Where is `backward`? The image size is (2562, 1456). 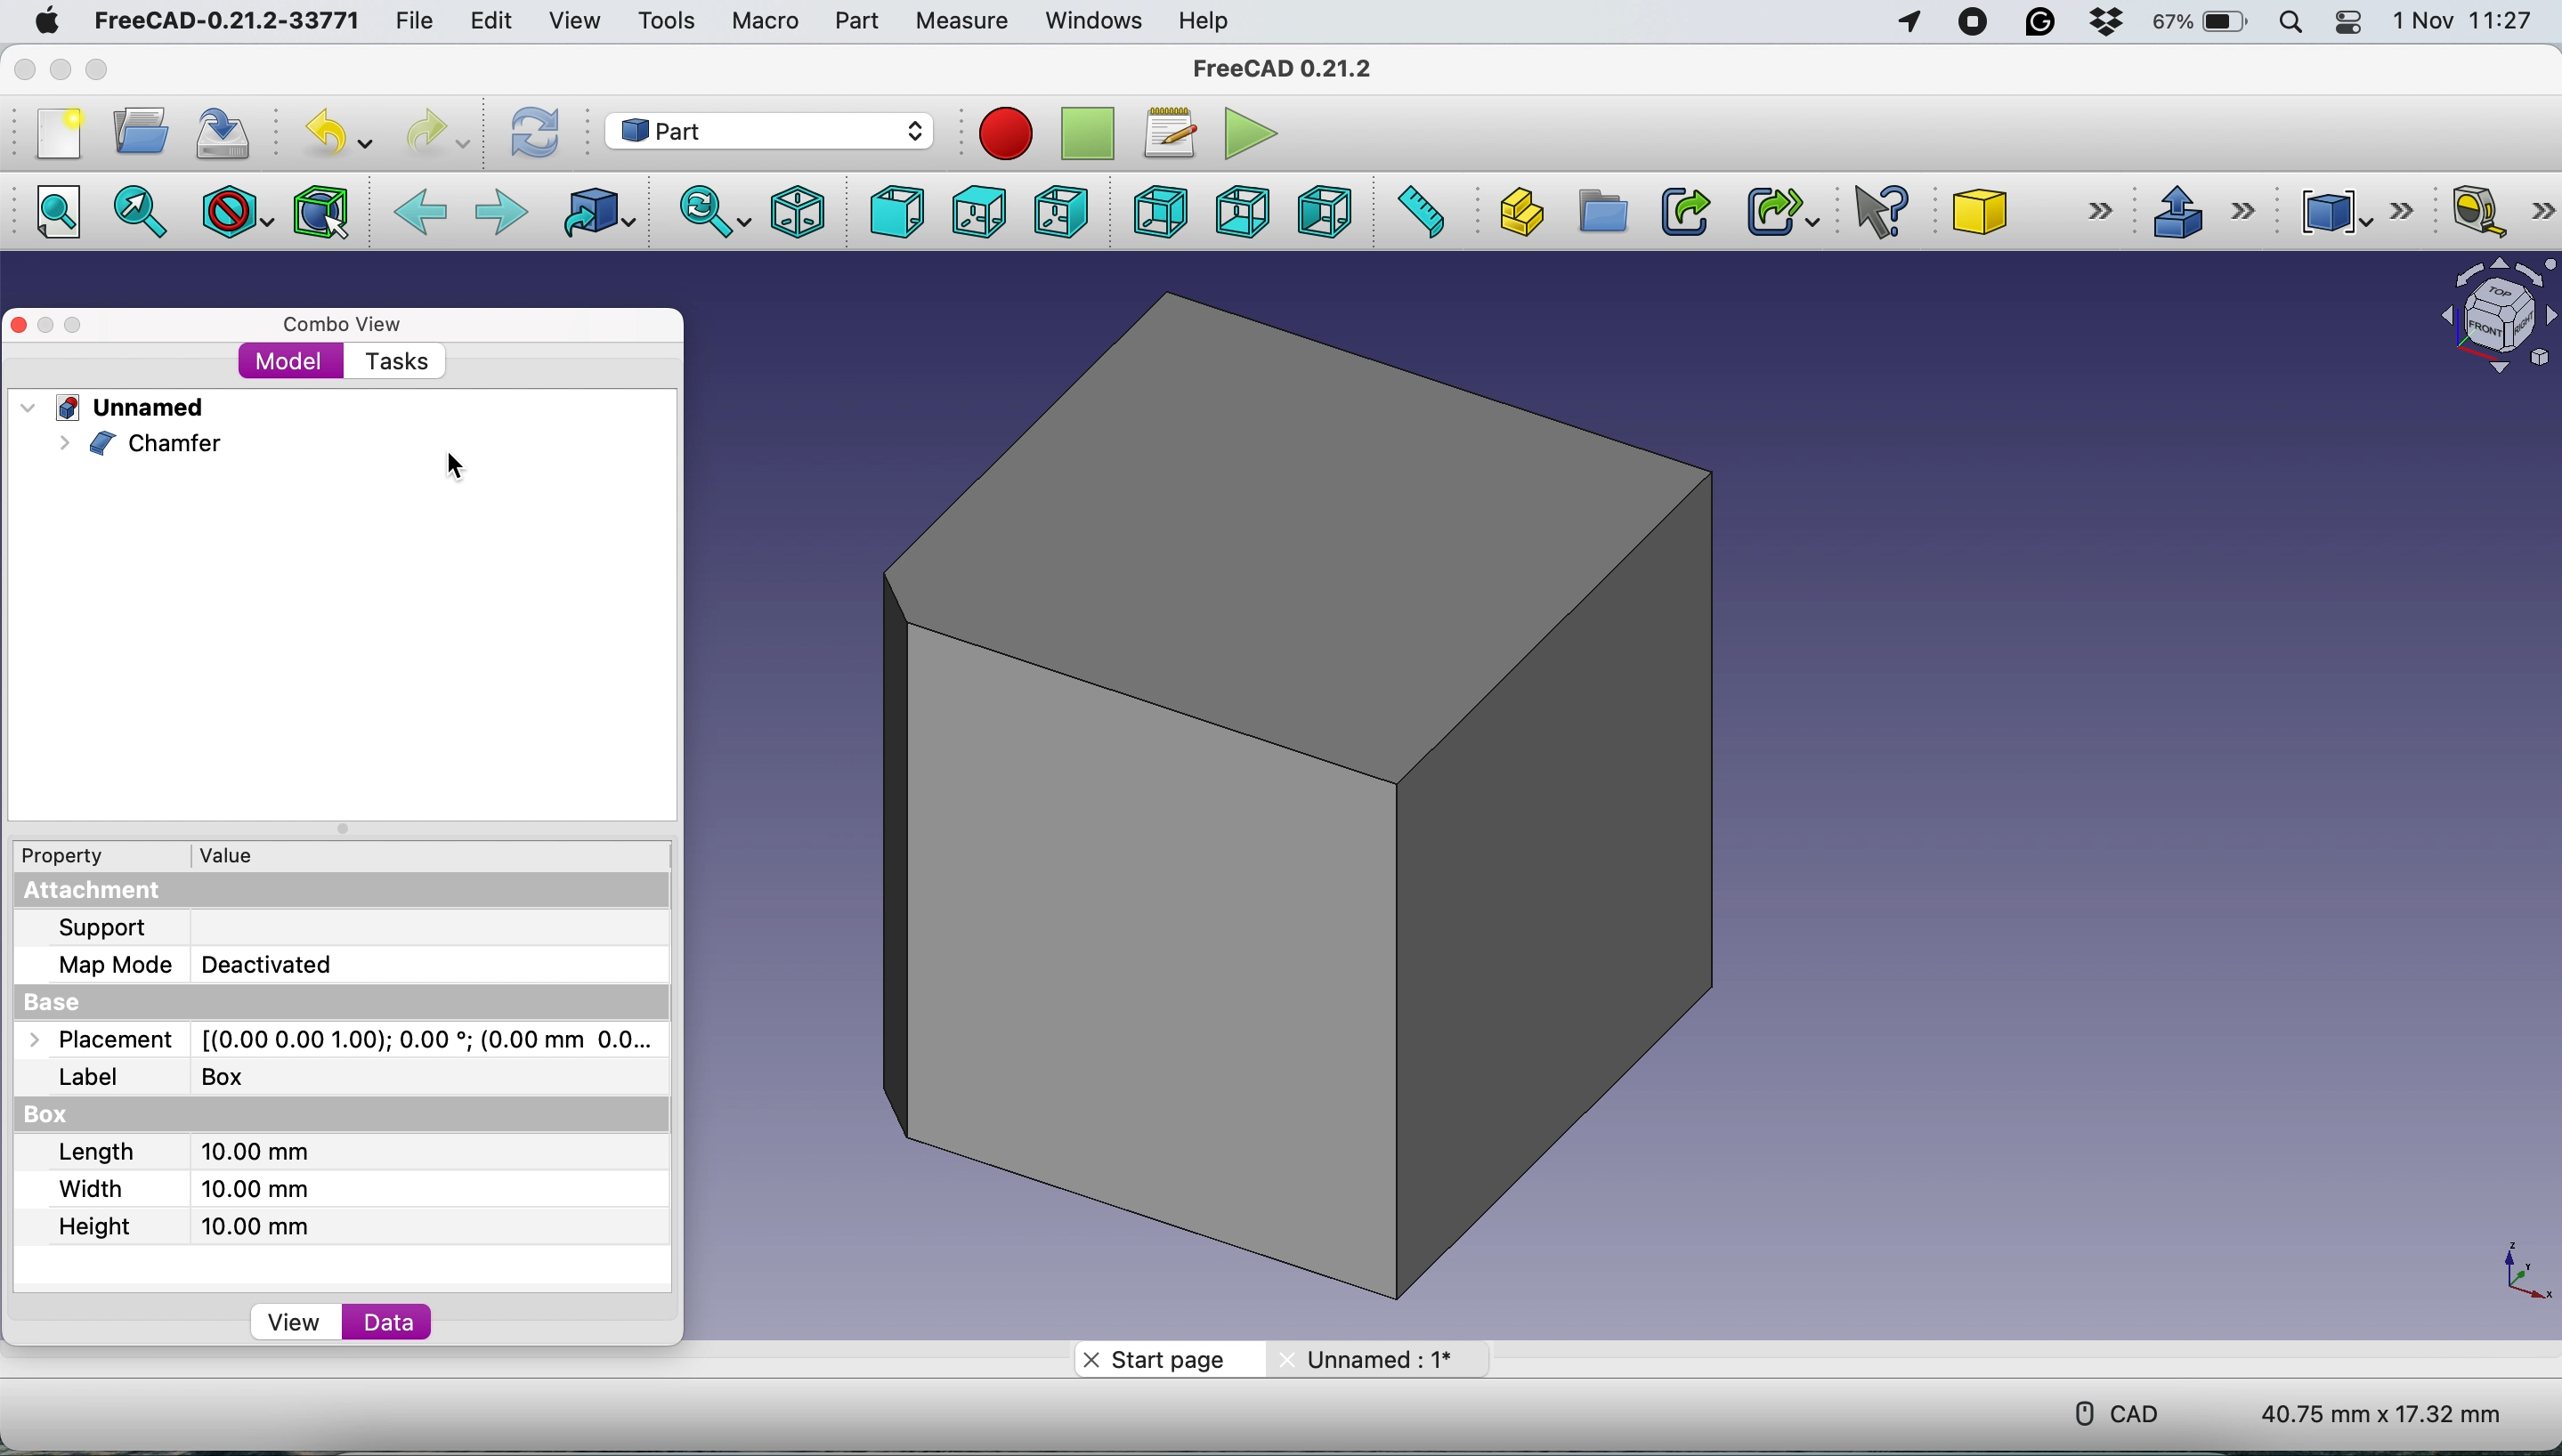 backward is located at coordinates (422, 210).